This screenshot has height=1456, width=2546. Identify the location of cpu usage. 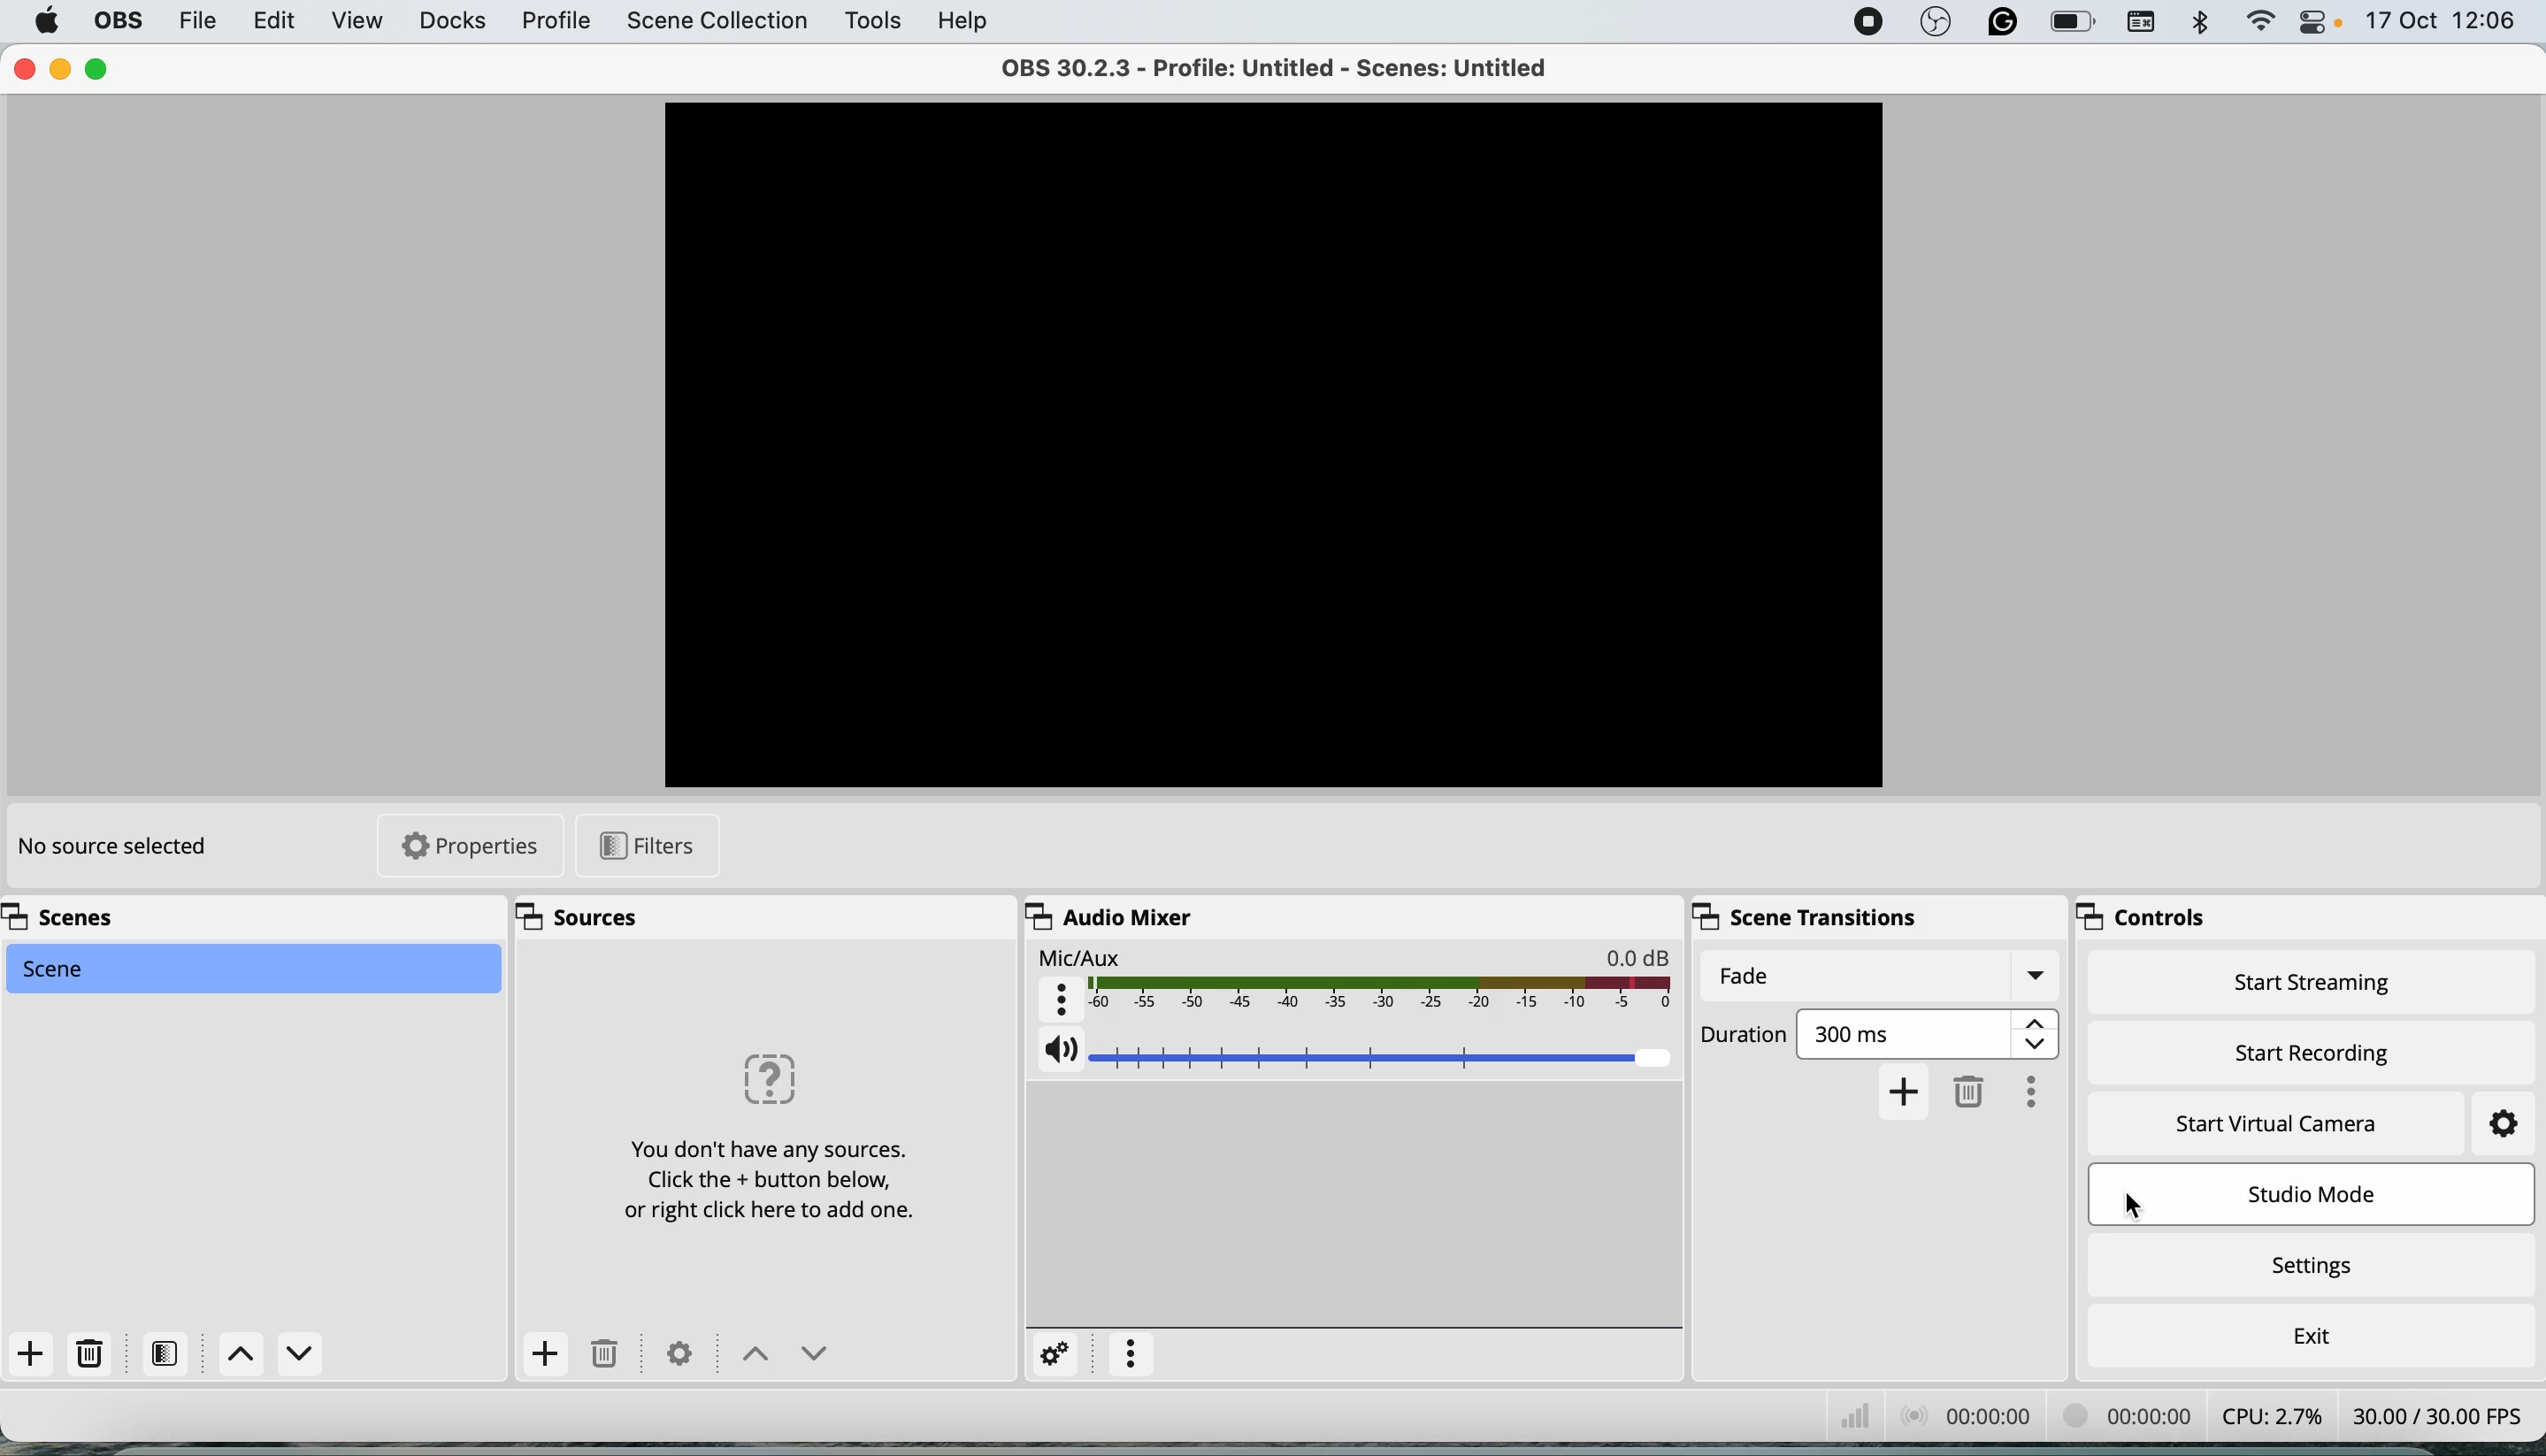
(2265, 1415).